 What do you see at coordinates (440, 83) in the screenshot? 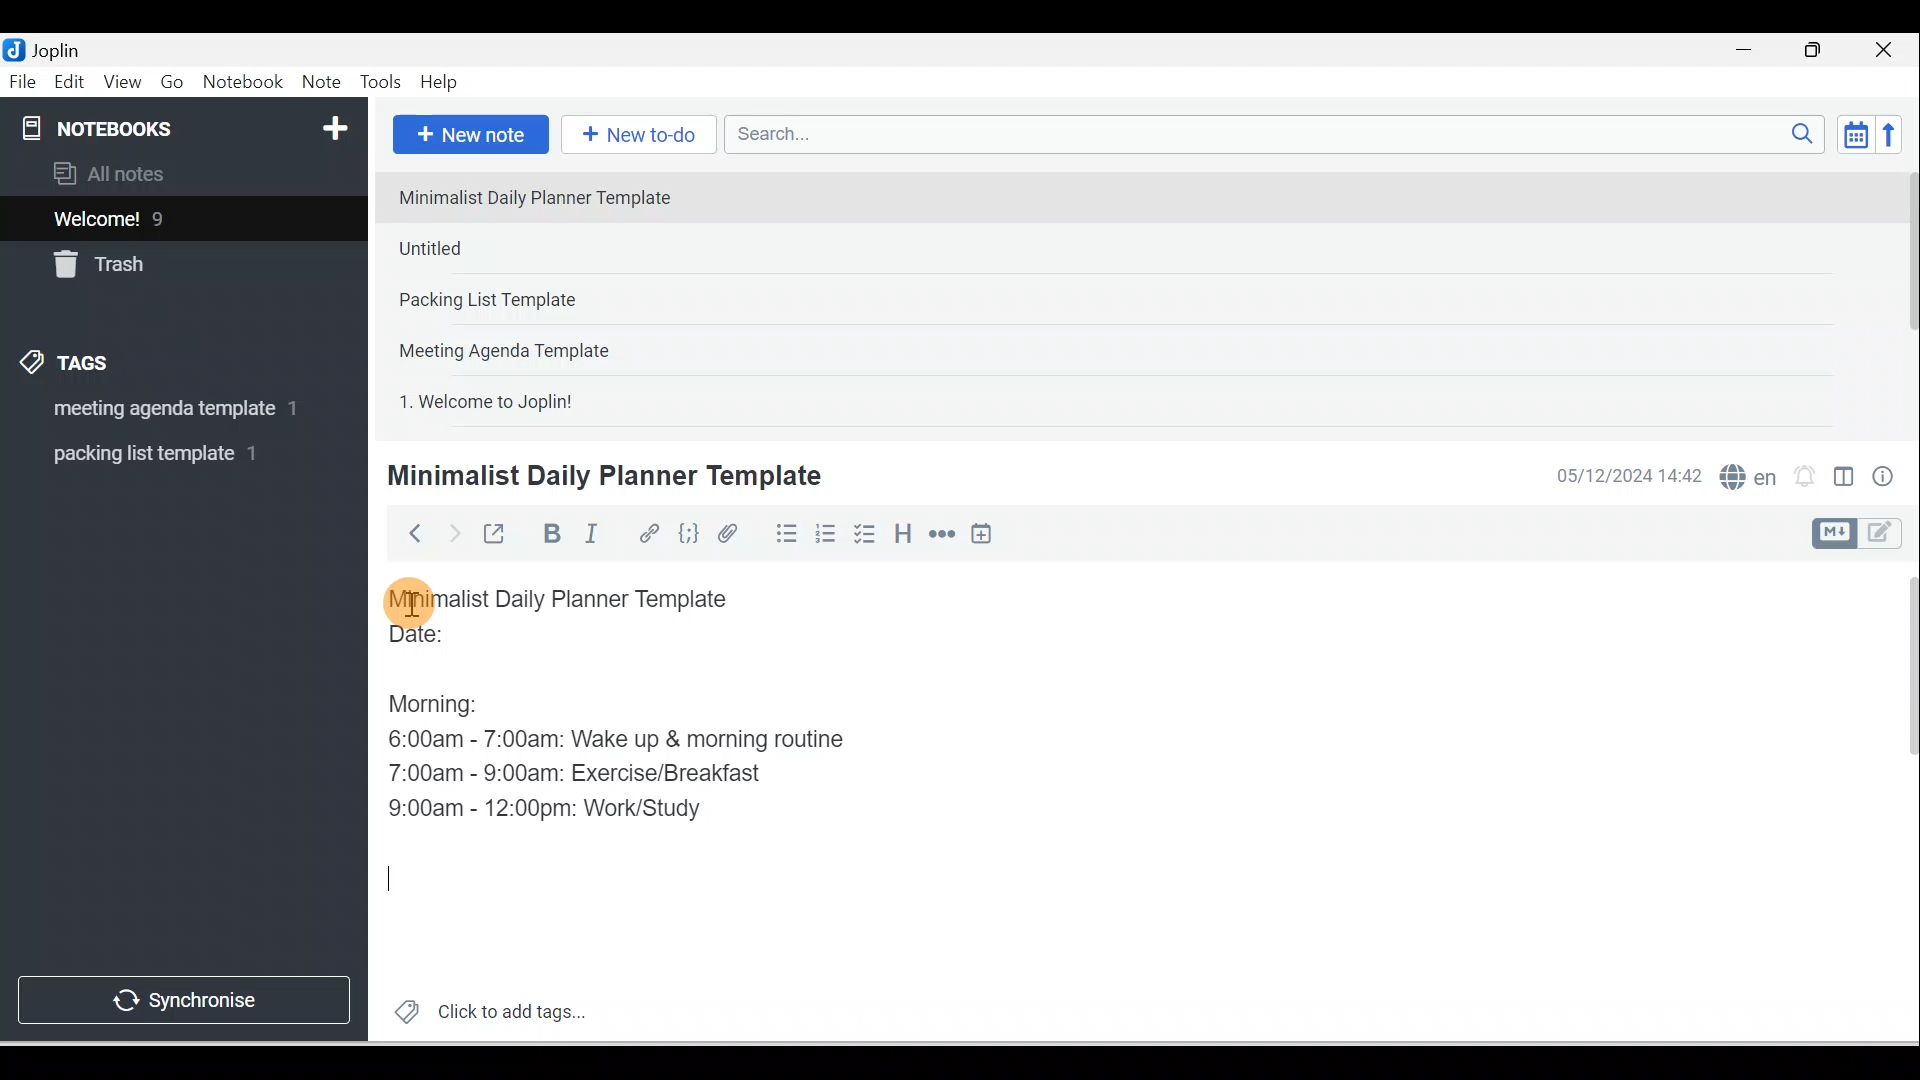
I see `Help` at bounding box center [440, 83].